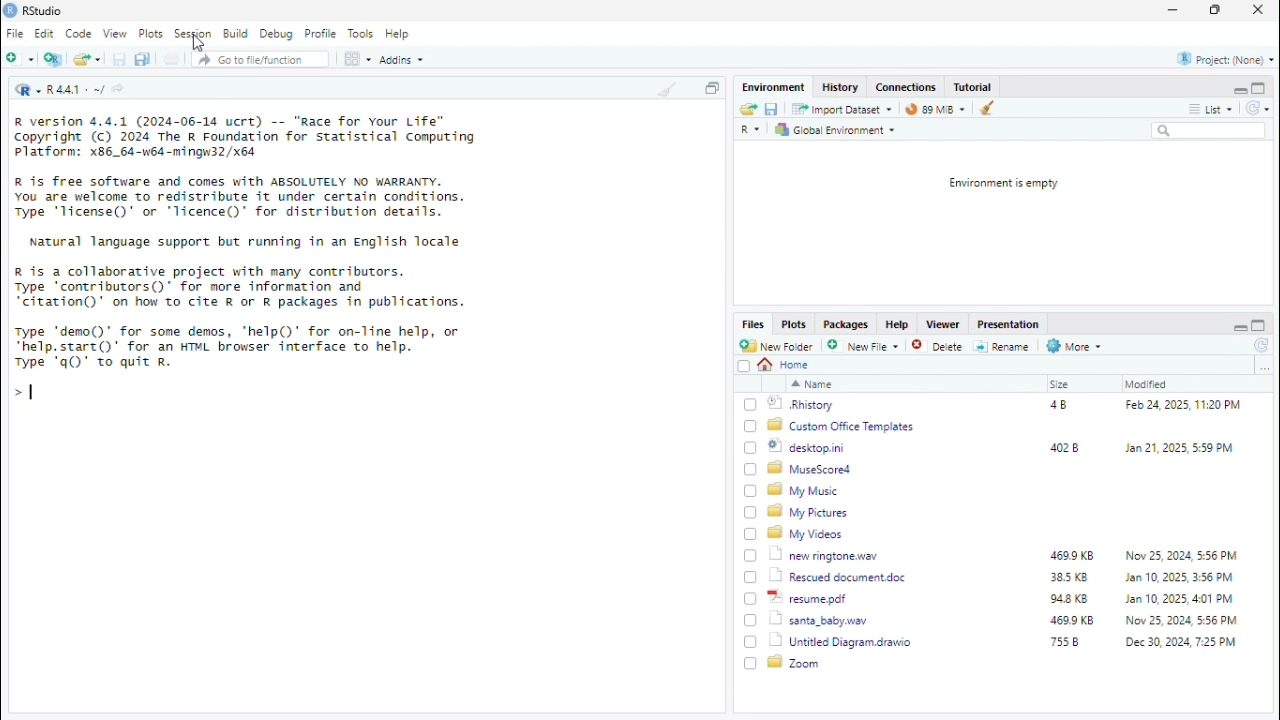 Image resolution: width=1280 pixels, height=720 pixels. What do you see at coordinates (119, 59) in the screenshot?
I see `save` at bounding box center [119, 59].